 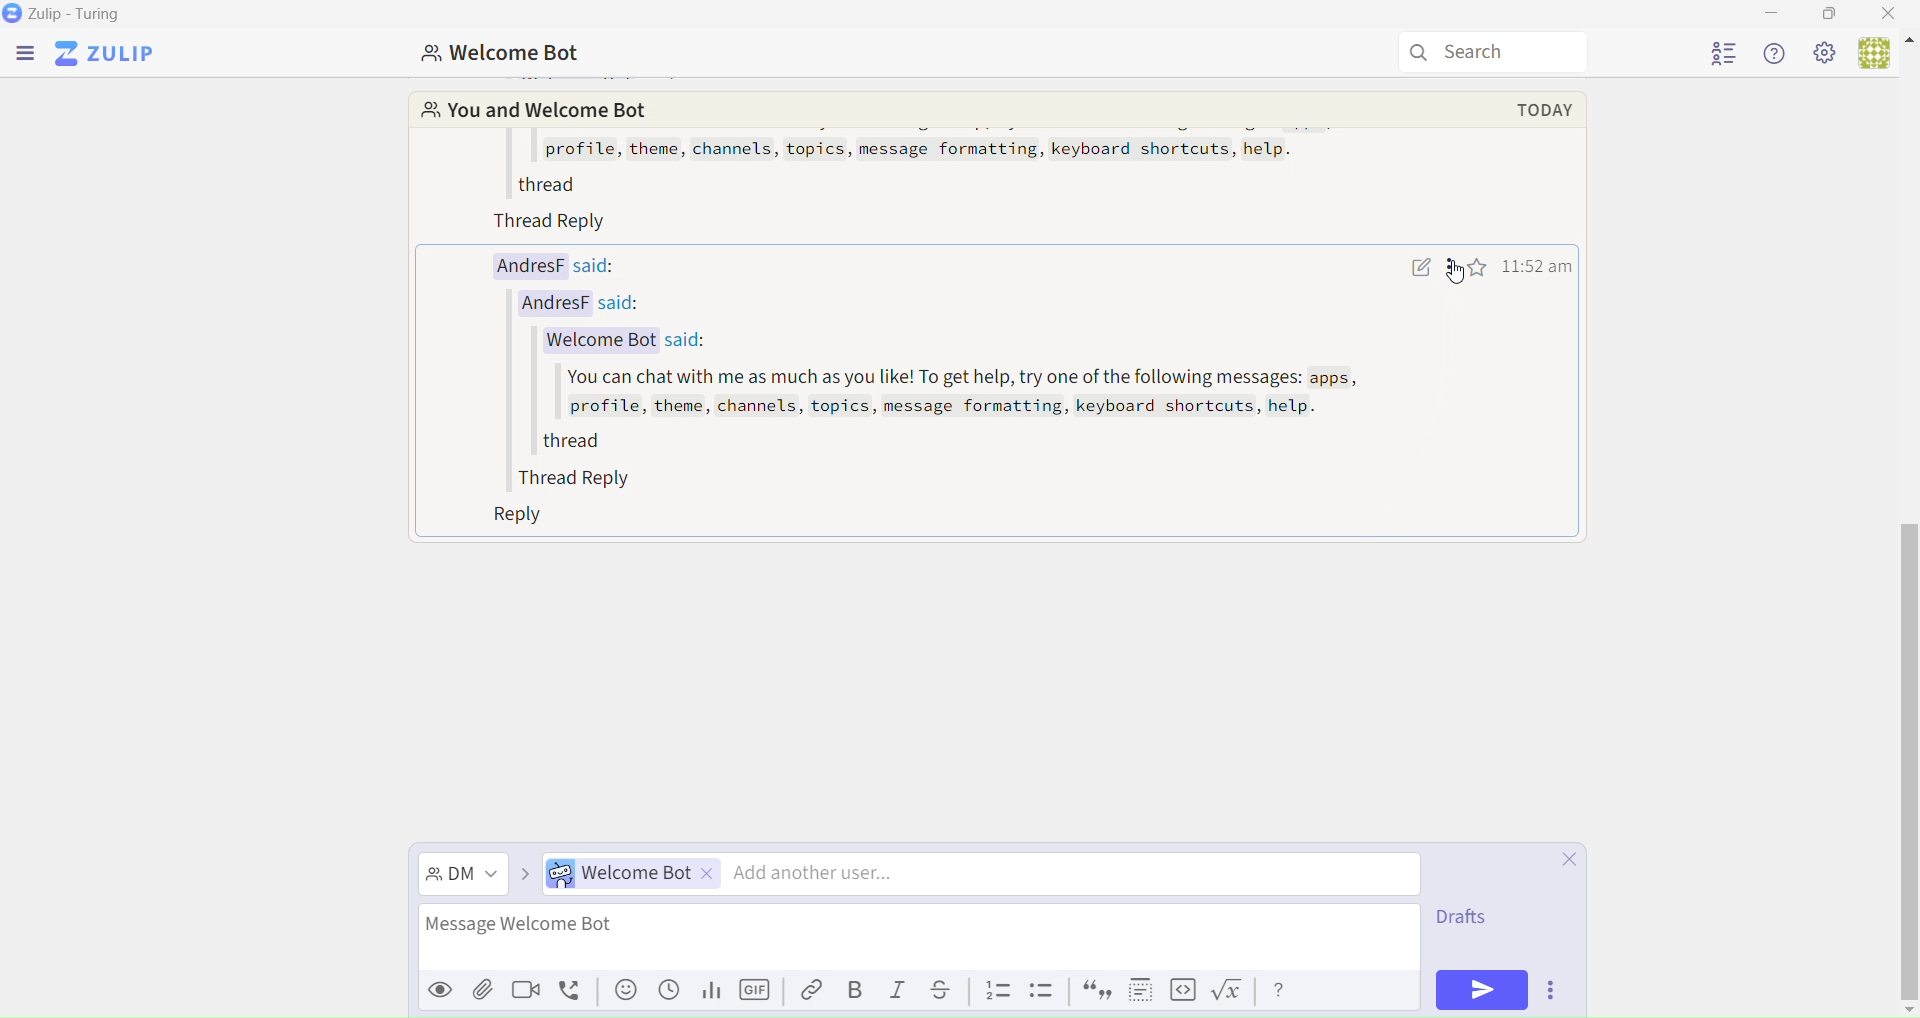 I want to click on Close, so click(x=1558, y=863).